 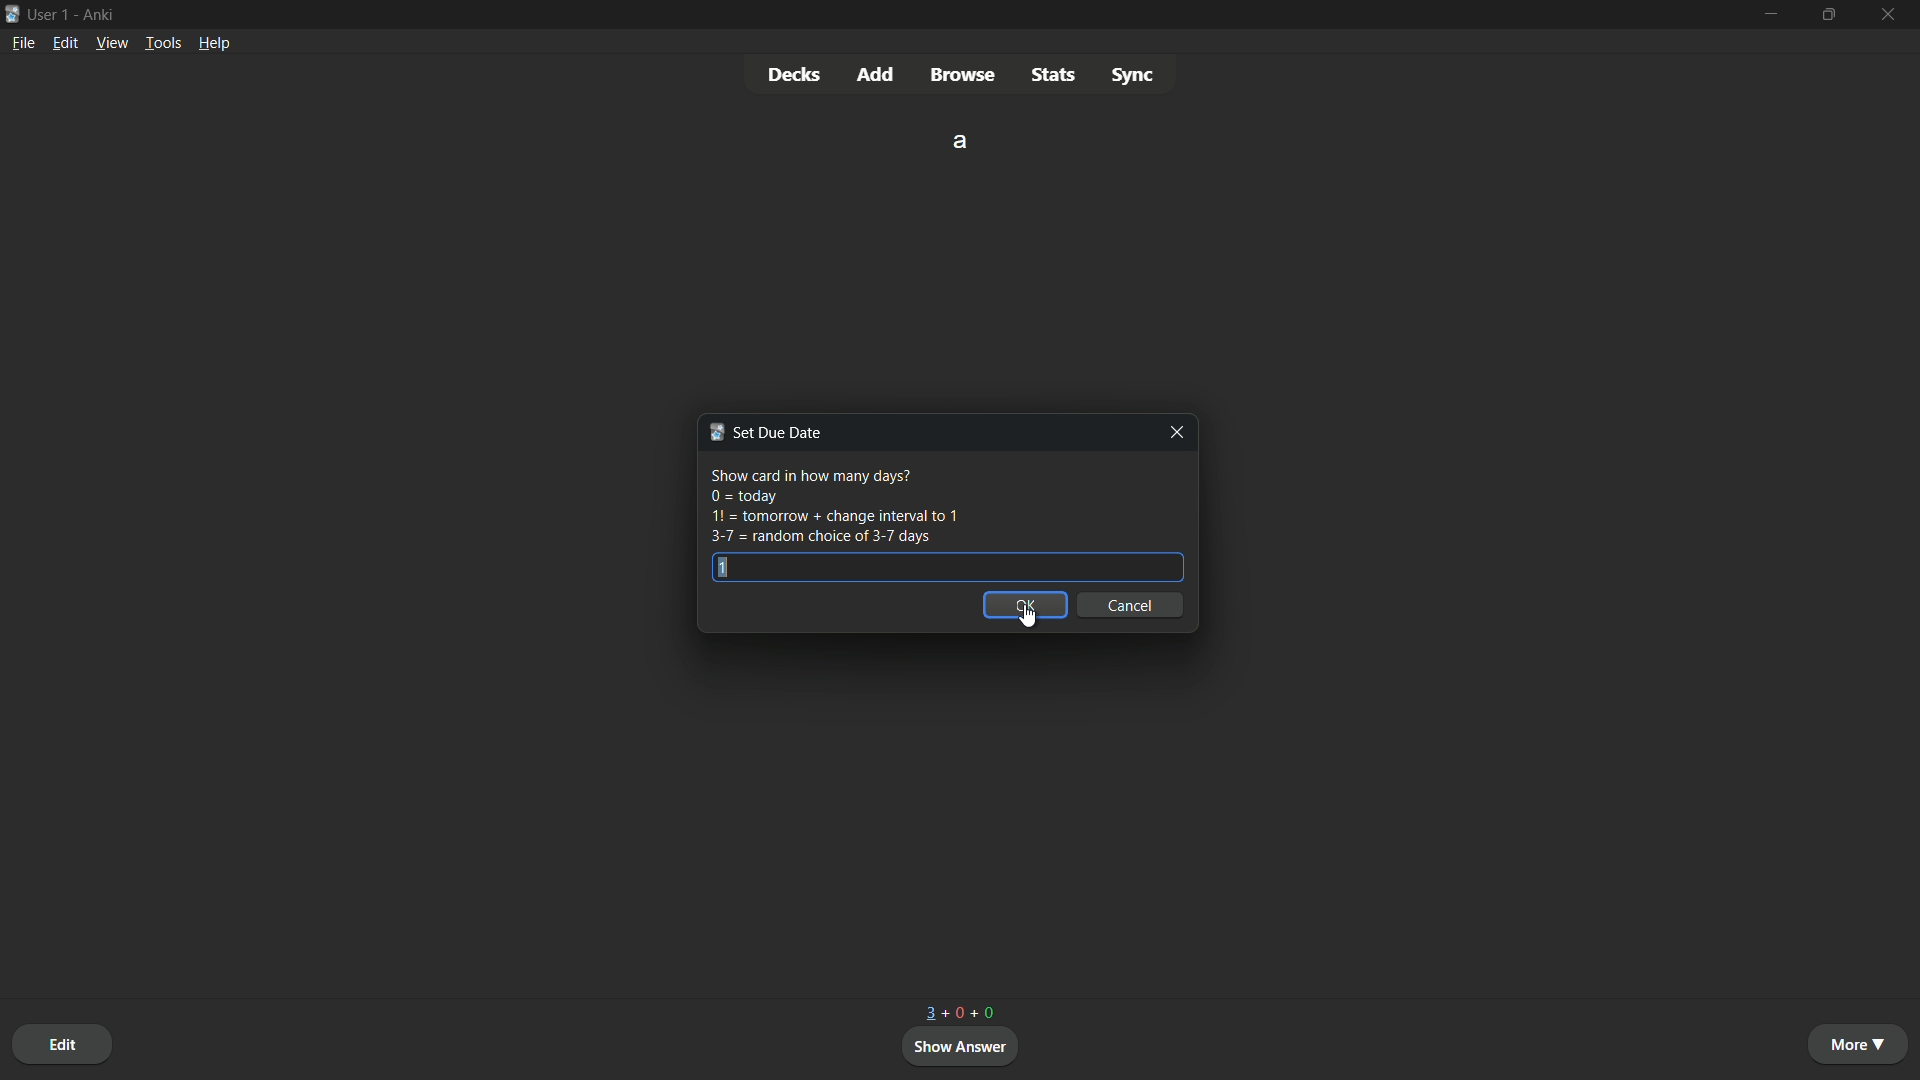 I want to click on a, so click(x=962, y=140).